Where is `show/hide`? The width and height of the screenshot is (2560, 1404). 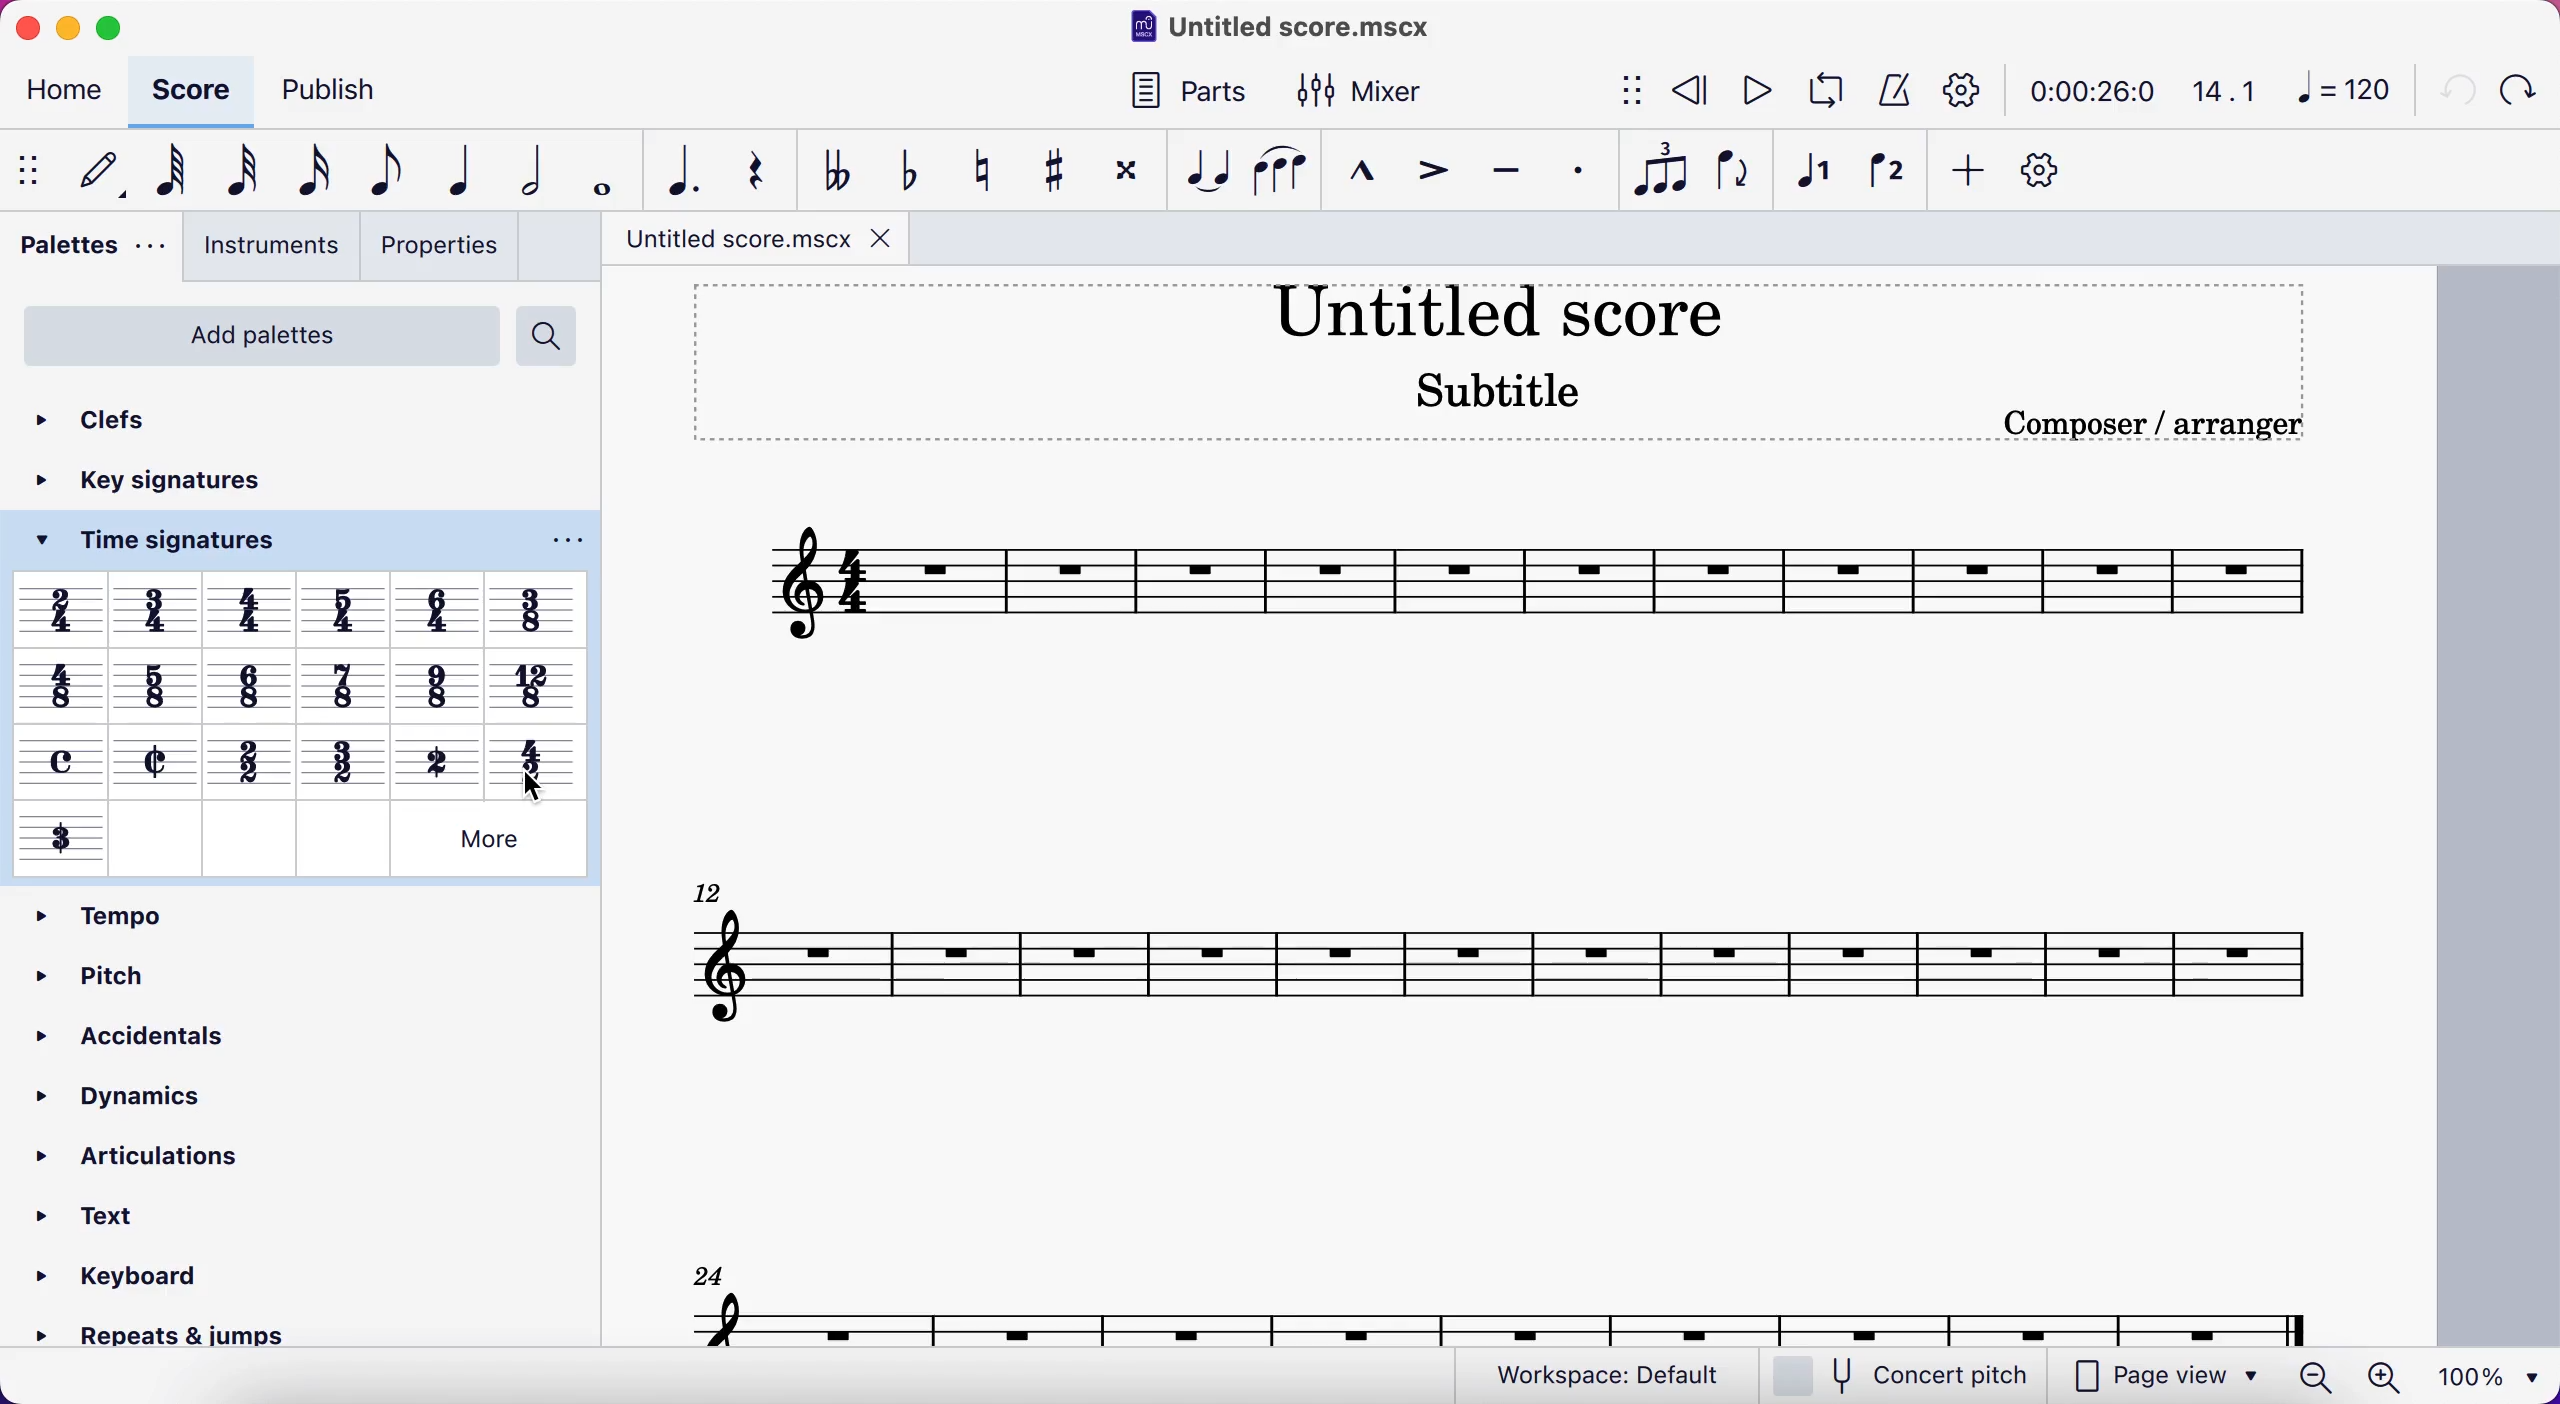 show/hide is located at coordinates (32, 168).